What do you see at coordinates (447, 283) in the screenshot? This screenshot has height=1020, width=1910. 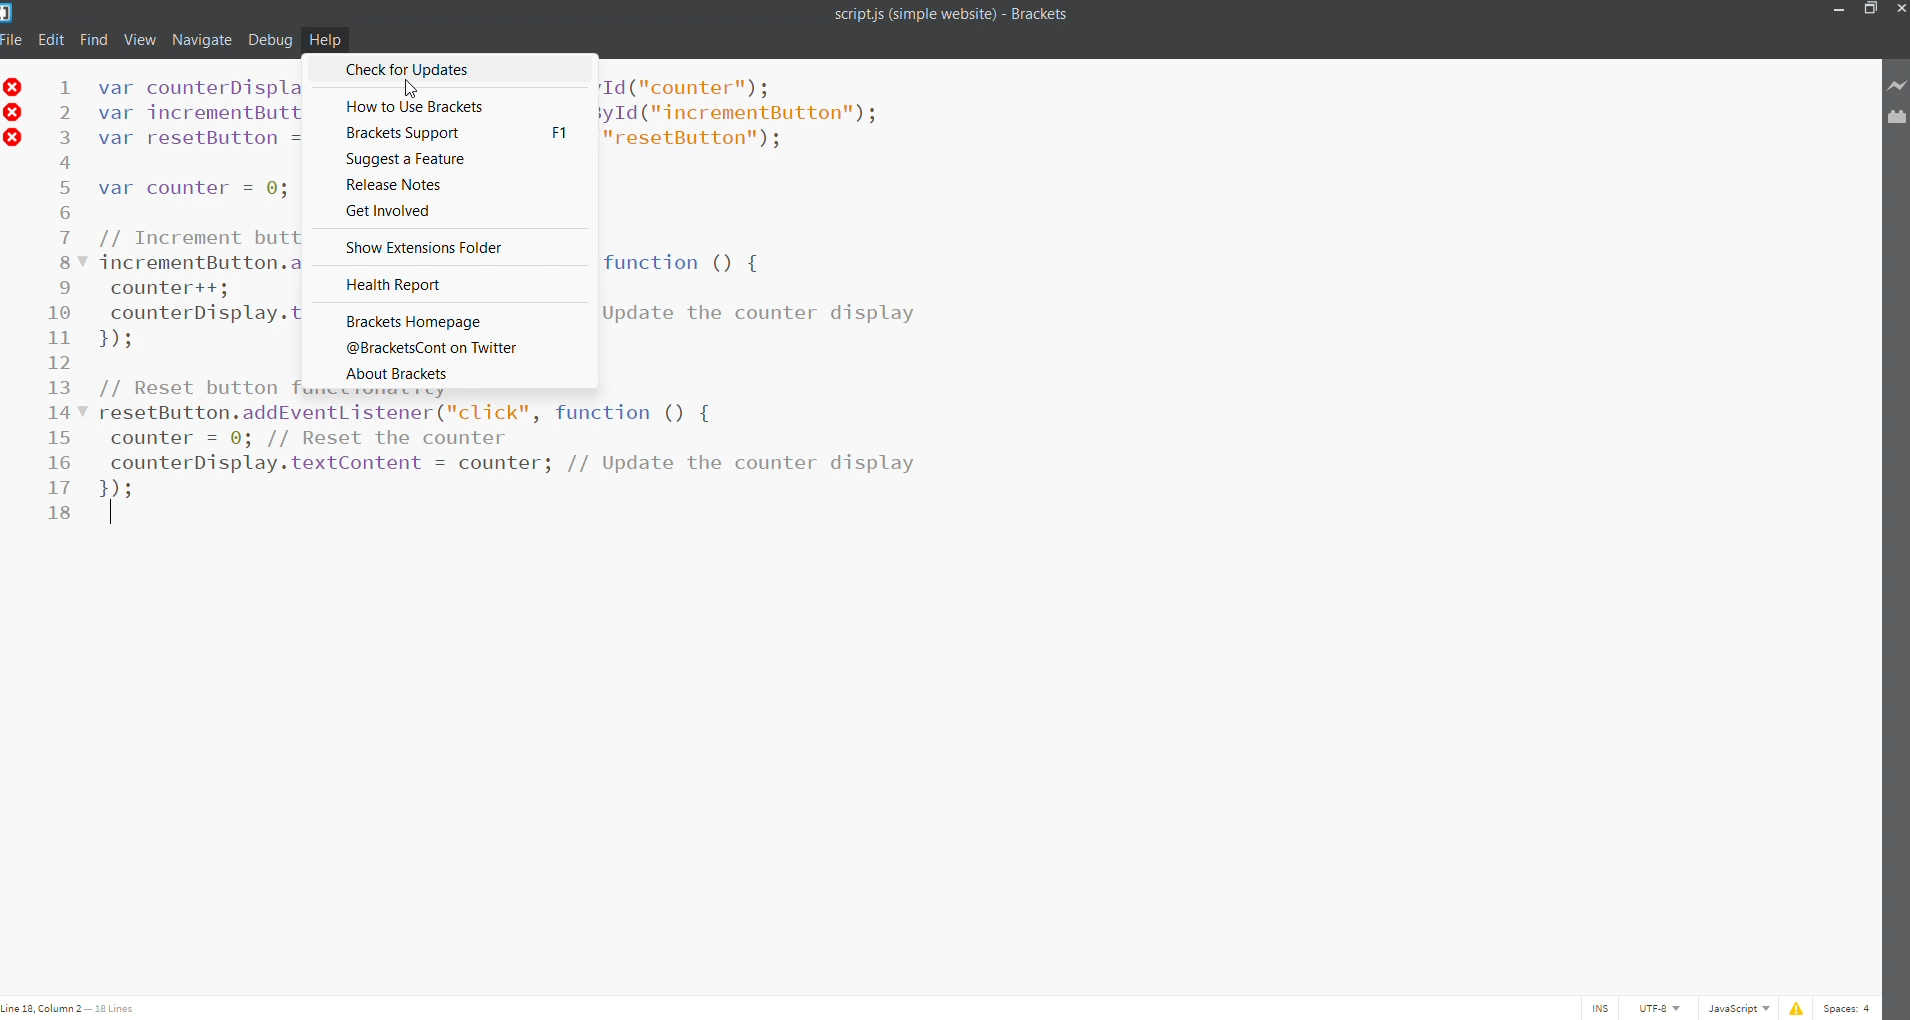 I see `health report` at bounding box center [447, 283].